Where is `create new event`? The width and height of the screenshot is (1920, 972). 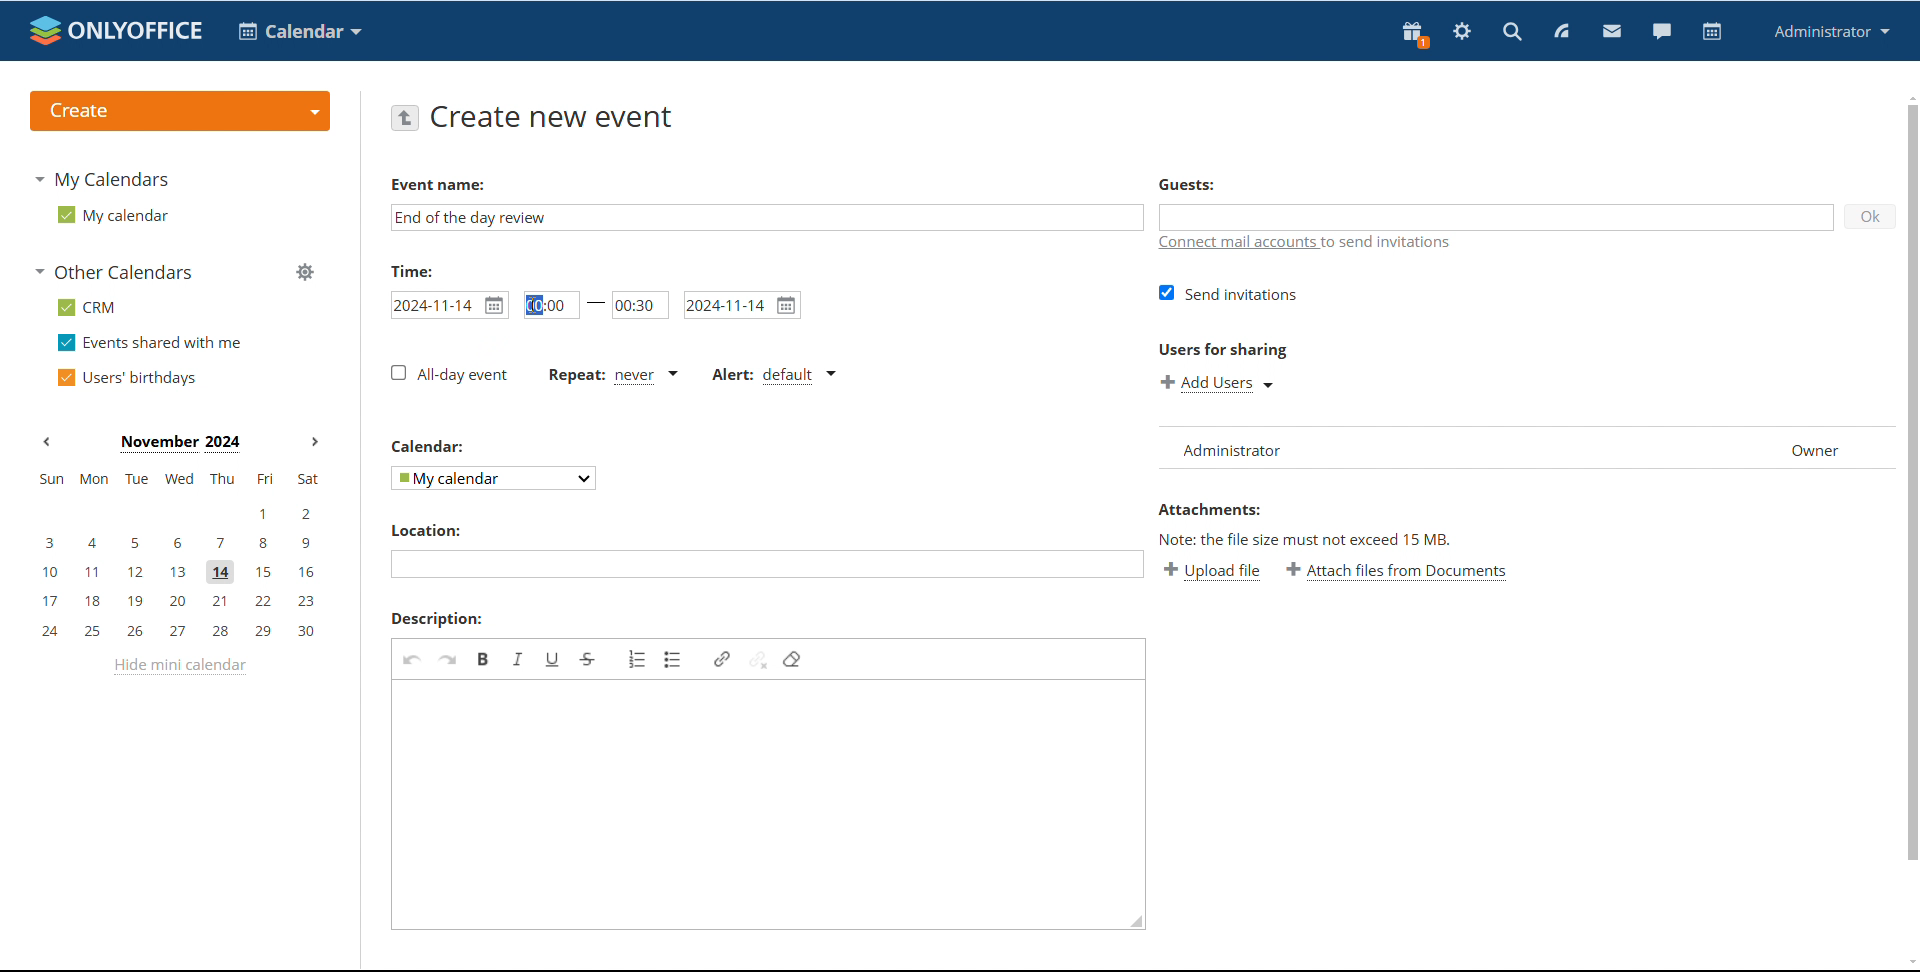 create new event is located at coordinates (557, 117).